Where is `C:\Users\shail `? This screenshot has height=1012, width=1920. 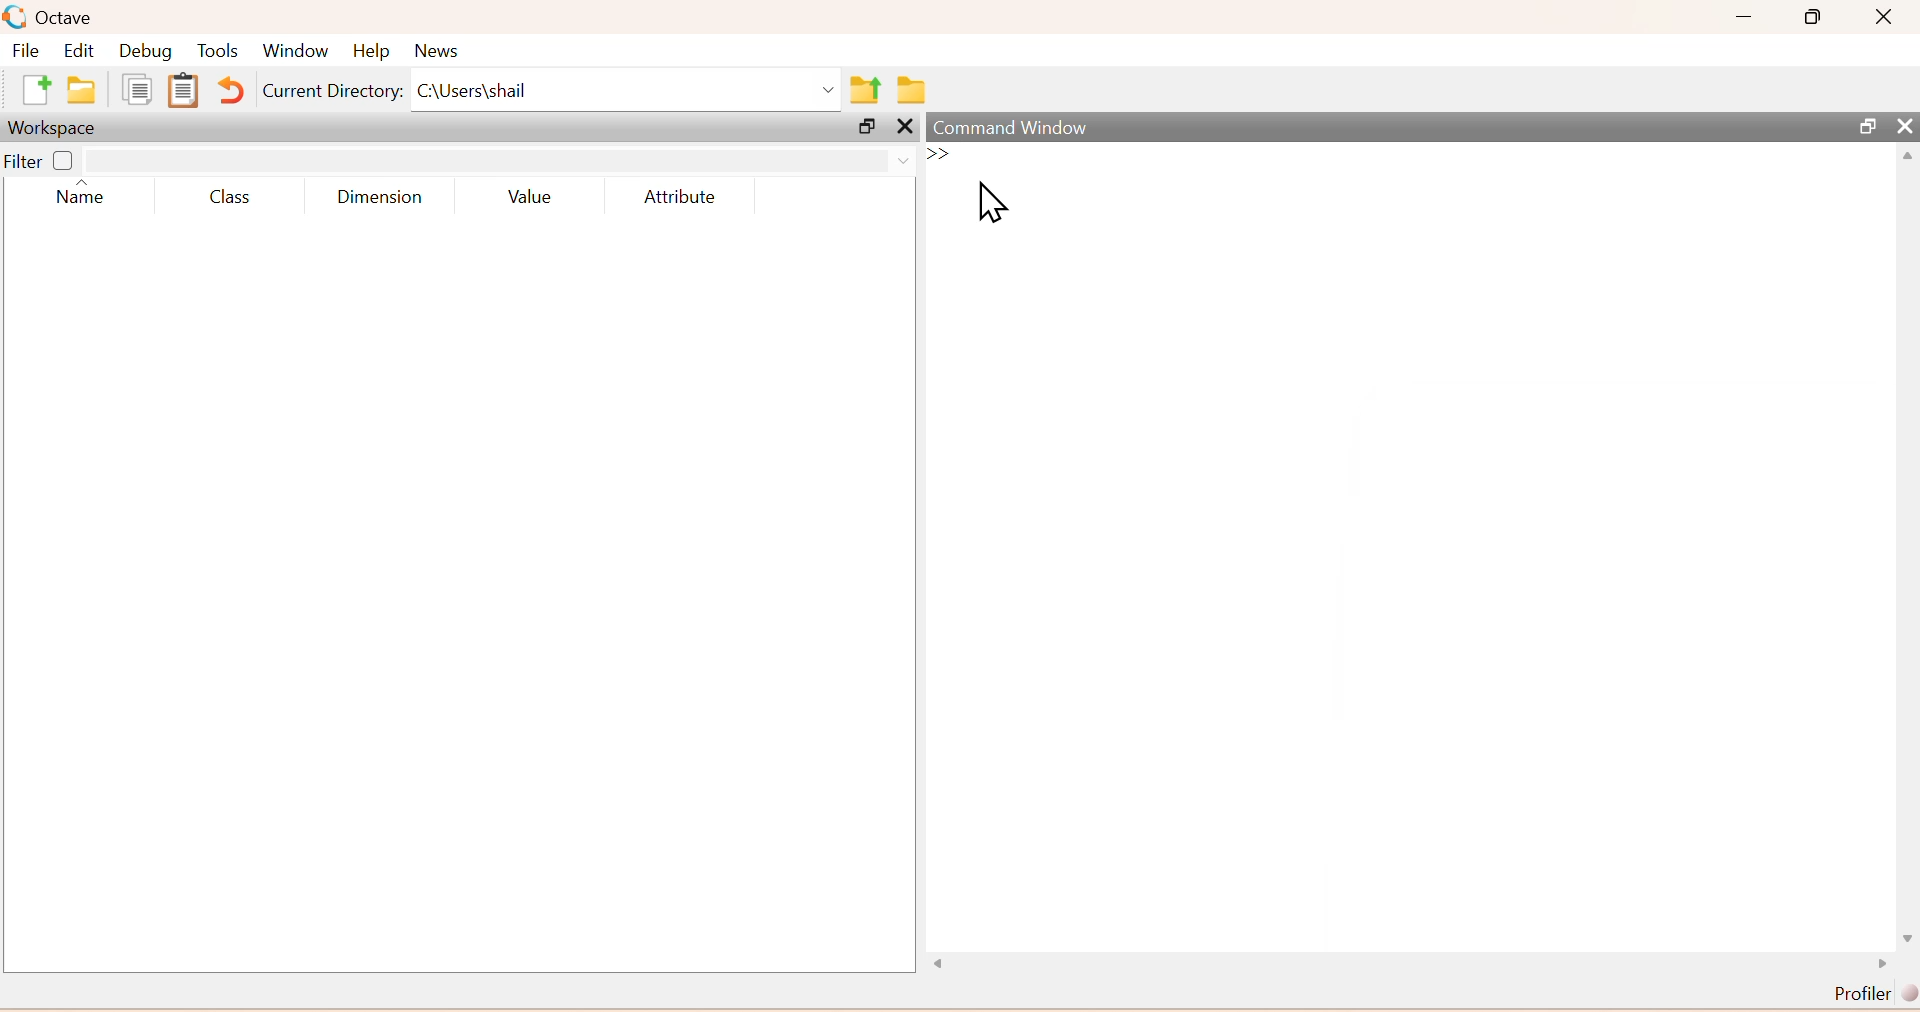 C:\Users\shail  is located at coordinates (628, 94).